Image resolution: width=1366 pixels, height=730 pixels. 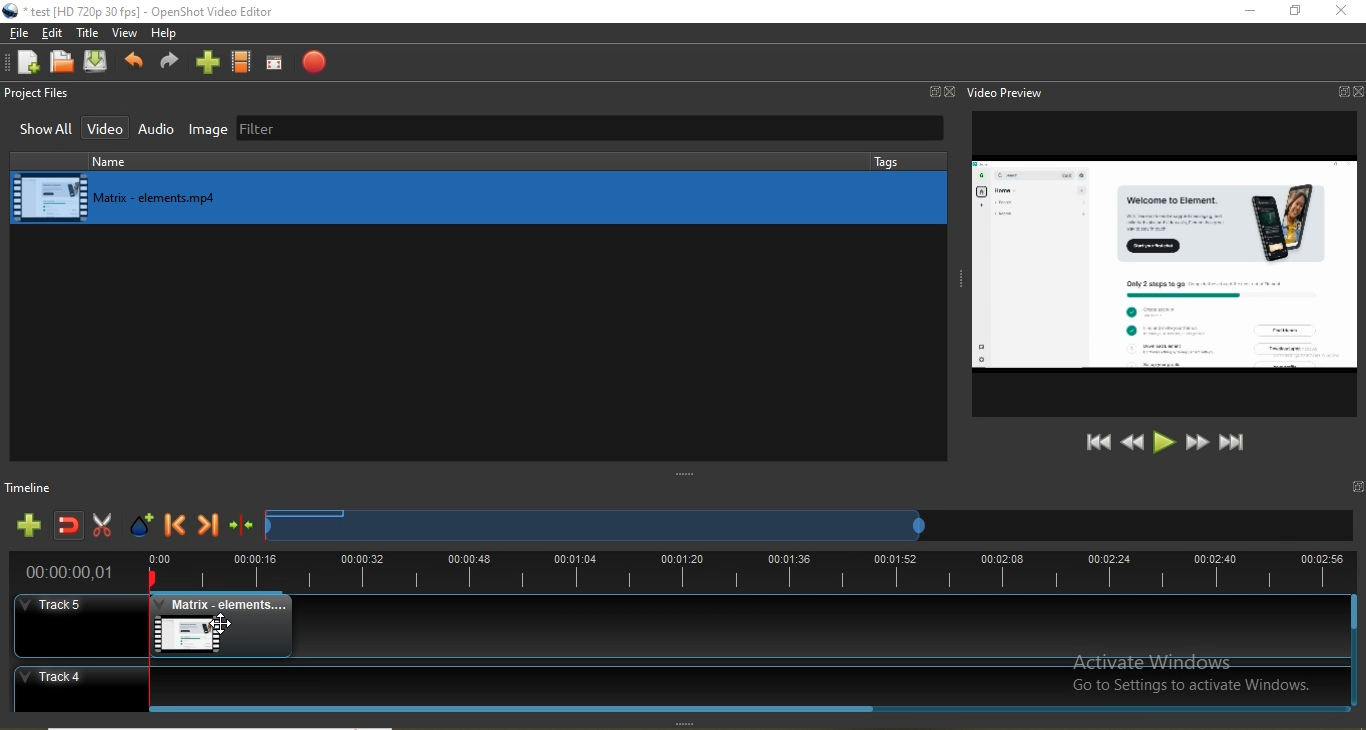 What do you see at coordinates (1007, 92) in the screenshot?
I see `Video preview` at bounding box center [1007, 92].